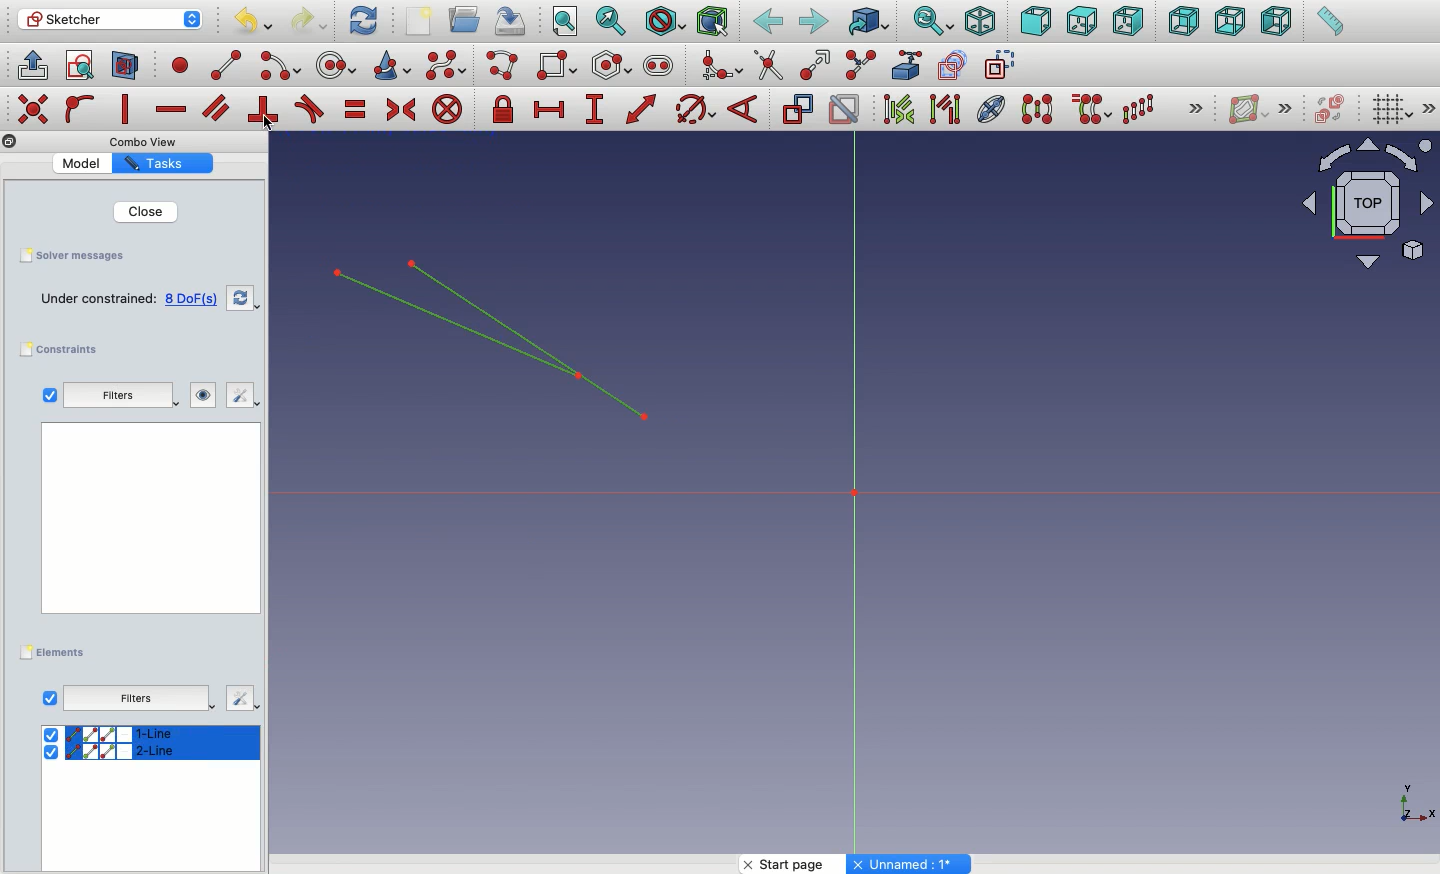  Describe the element at coordinates (767, 23) in the screenshot. I see `Back` at that location.